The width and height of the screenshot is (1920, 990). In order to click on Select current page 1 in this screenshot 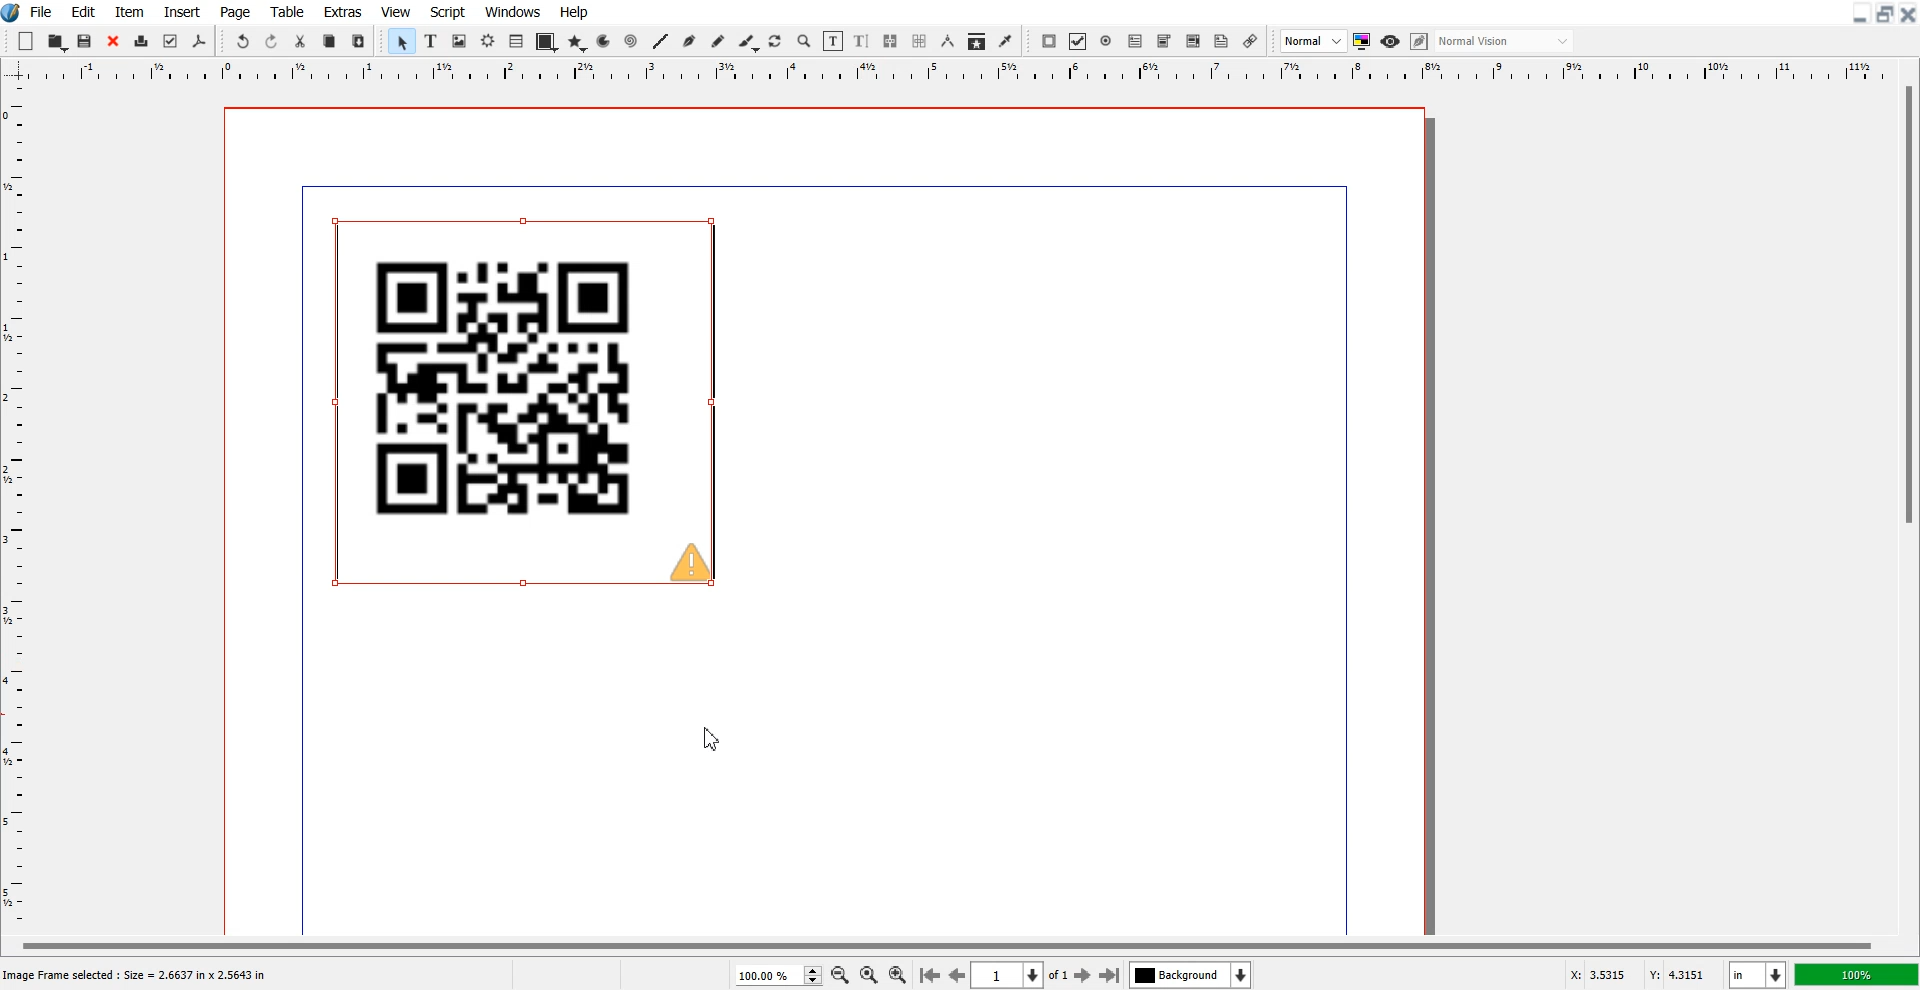, I will do `click(1022, 975)`.